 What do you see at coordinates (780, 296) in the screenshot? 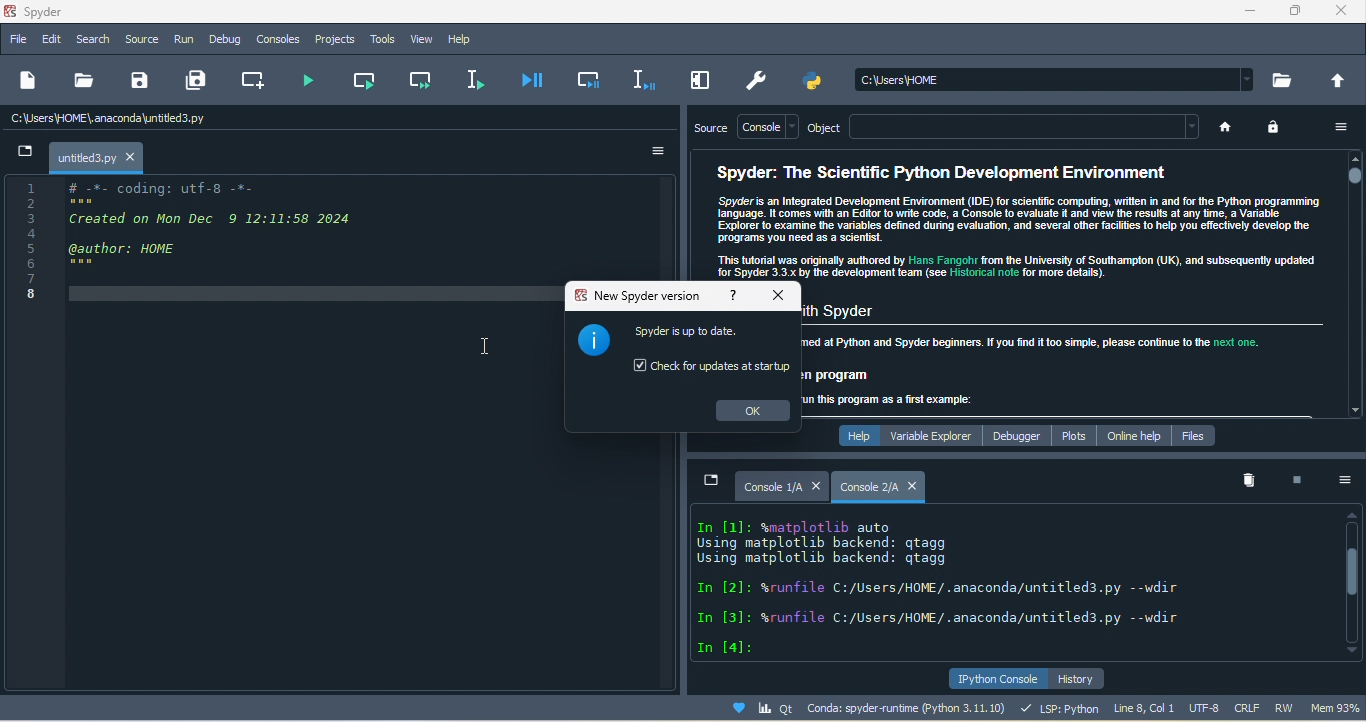
I see `close` at bounding box center [780, 296].